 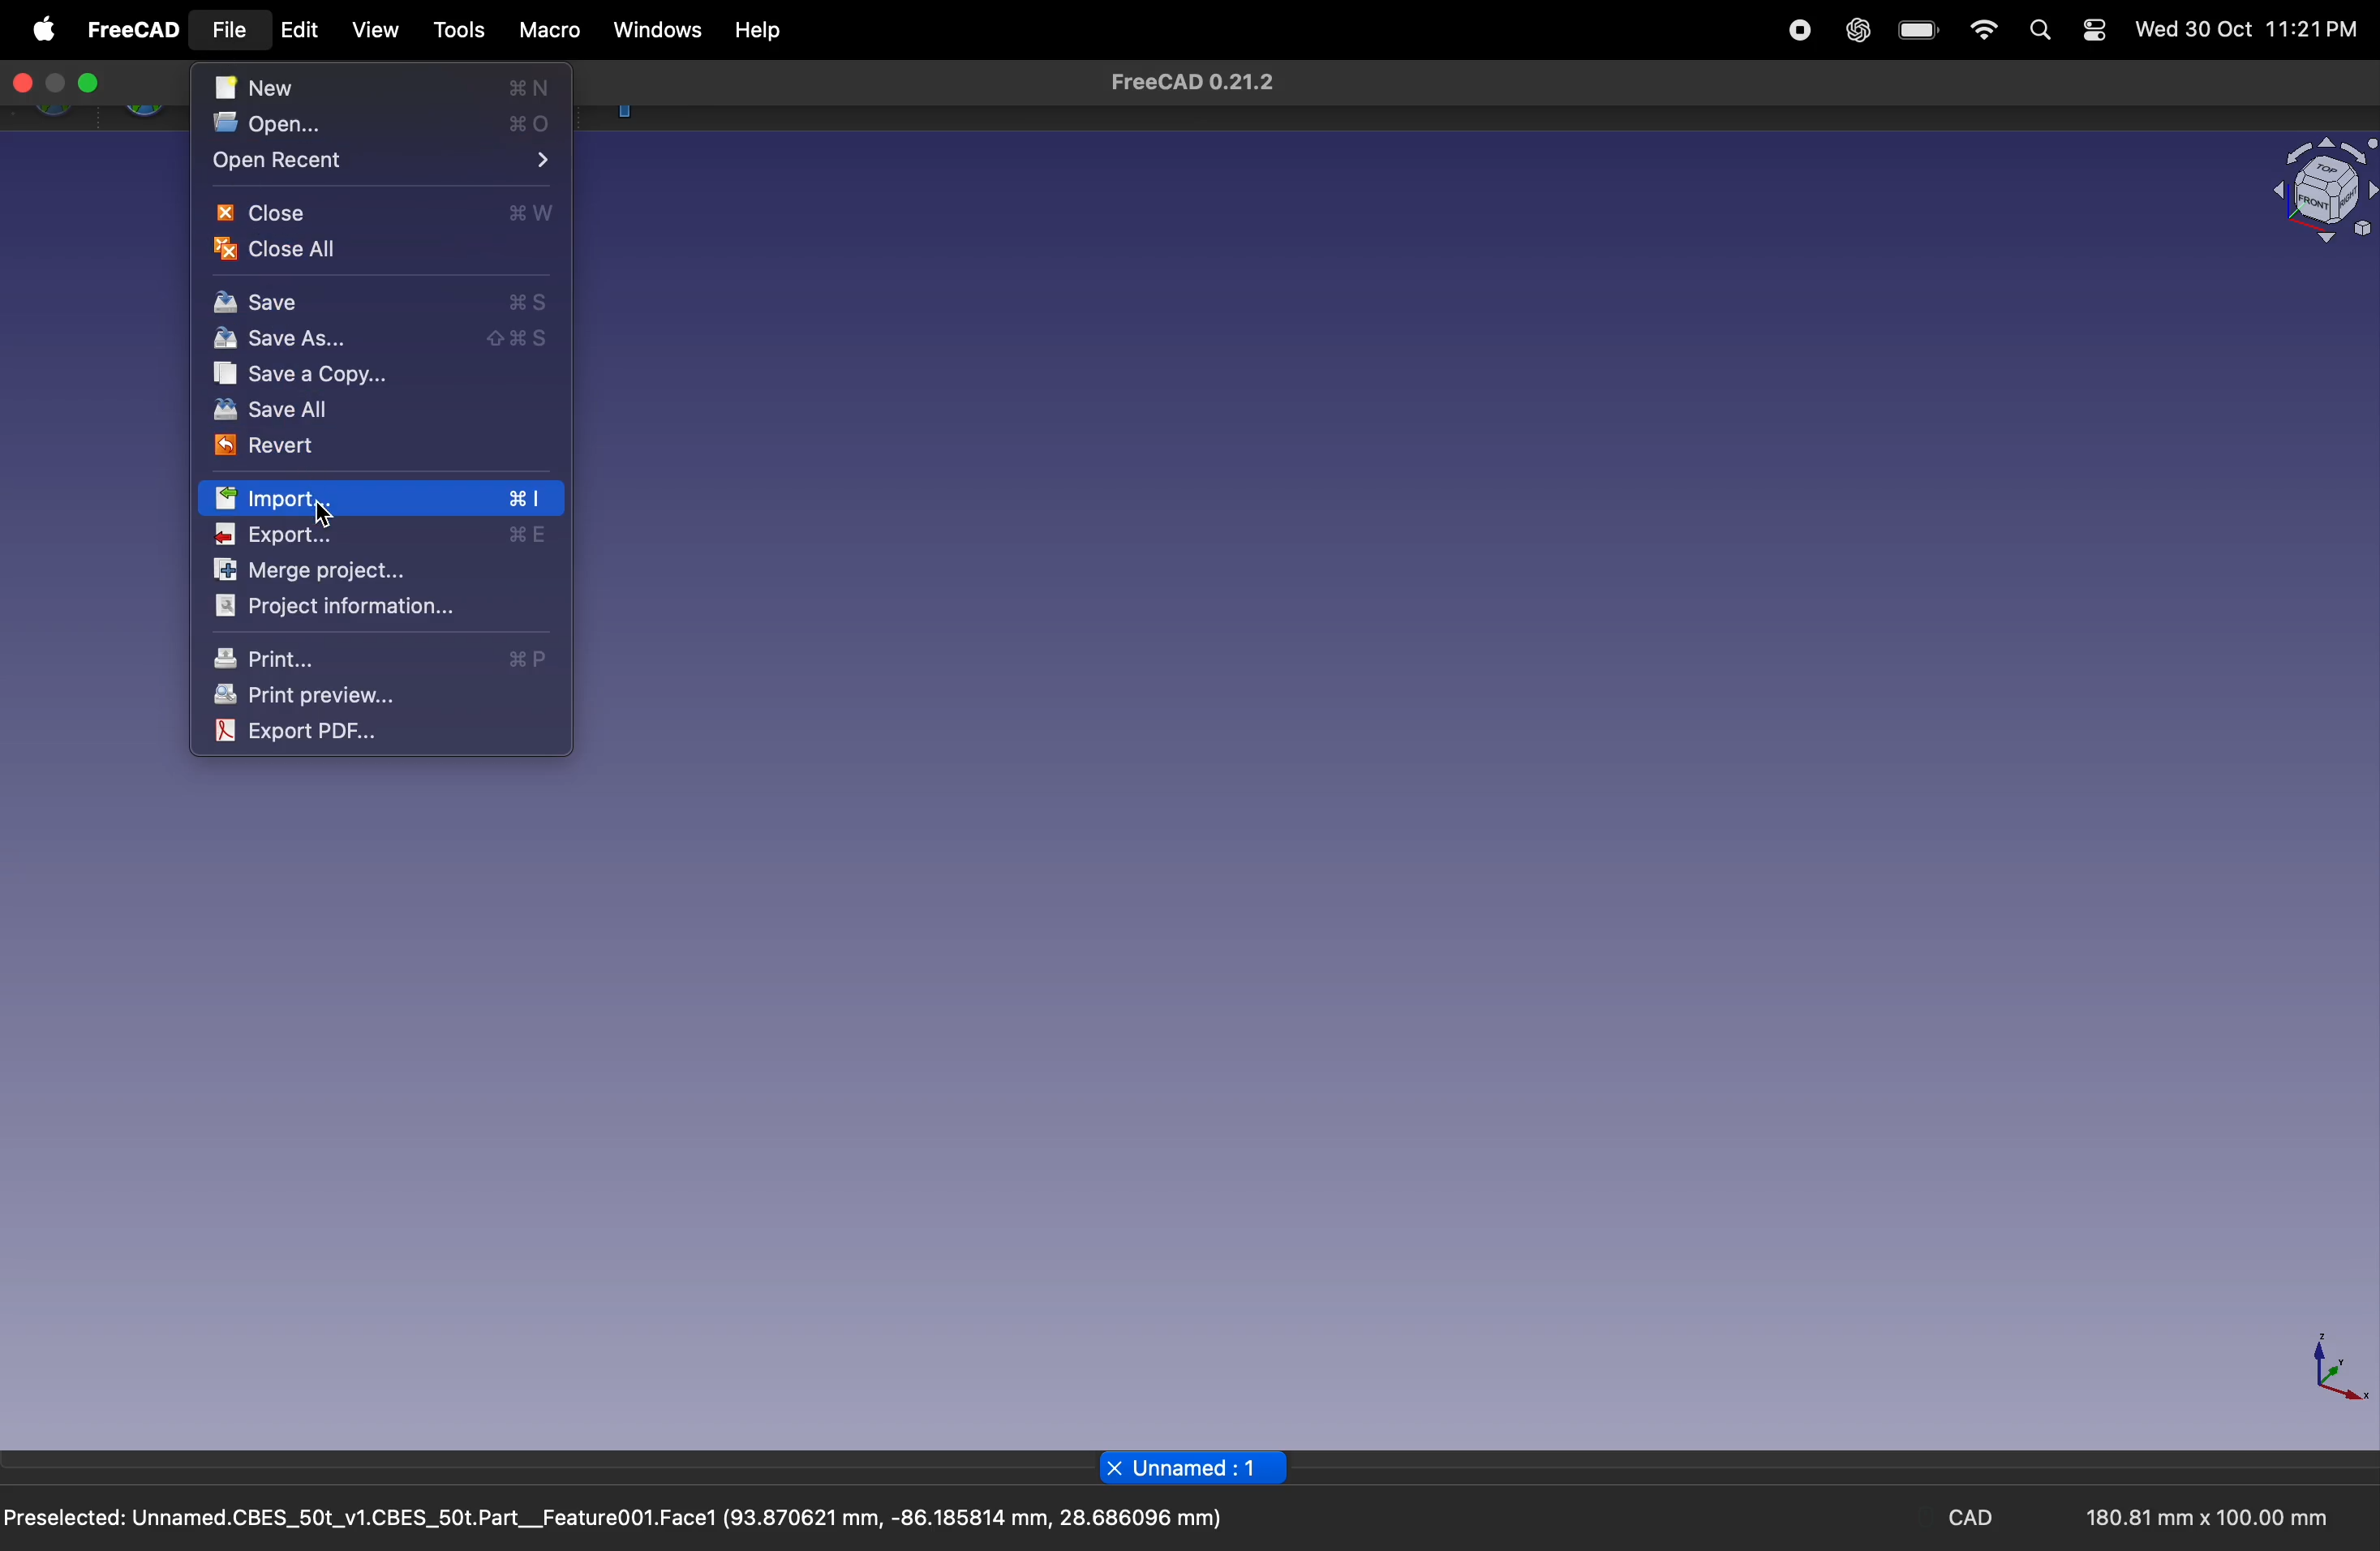 What do you see at coordinates (88, 84) in the screenshot?
I see `Enter full screen` at bounding box center [88, 84].